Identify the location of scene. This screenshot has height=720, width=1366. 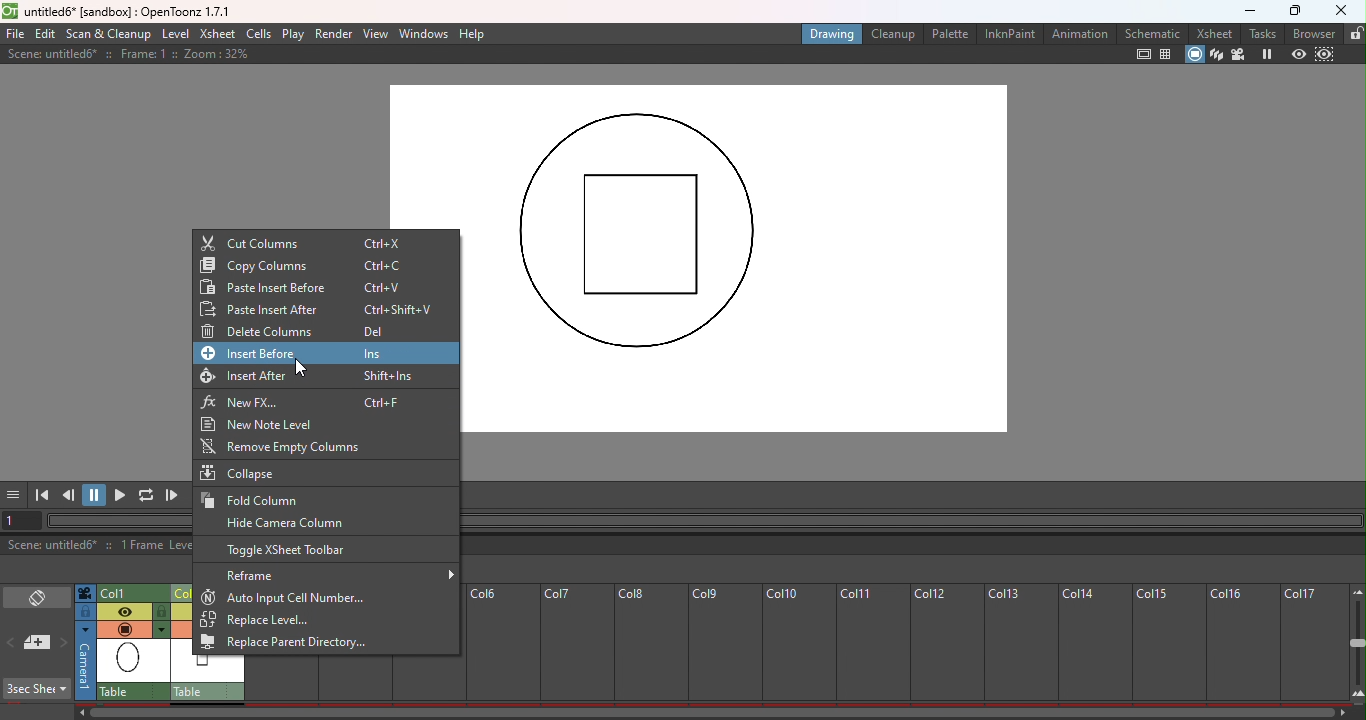
(134, 661).